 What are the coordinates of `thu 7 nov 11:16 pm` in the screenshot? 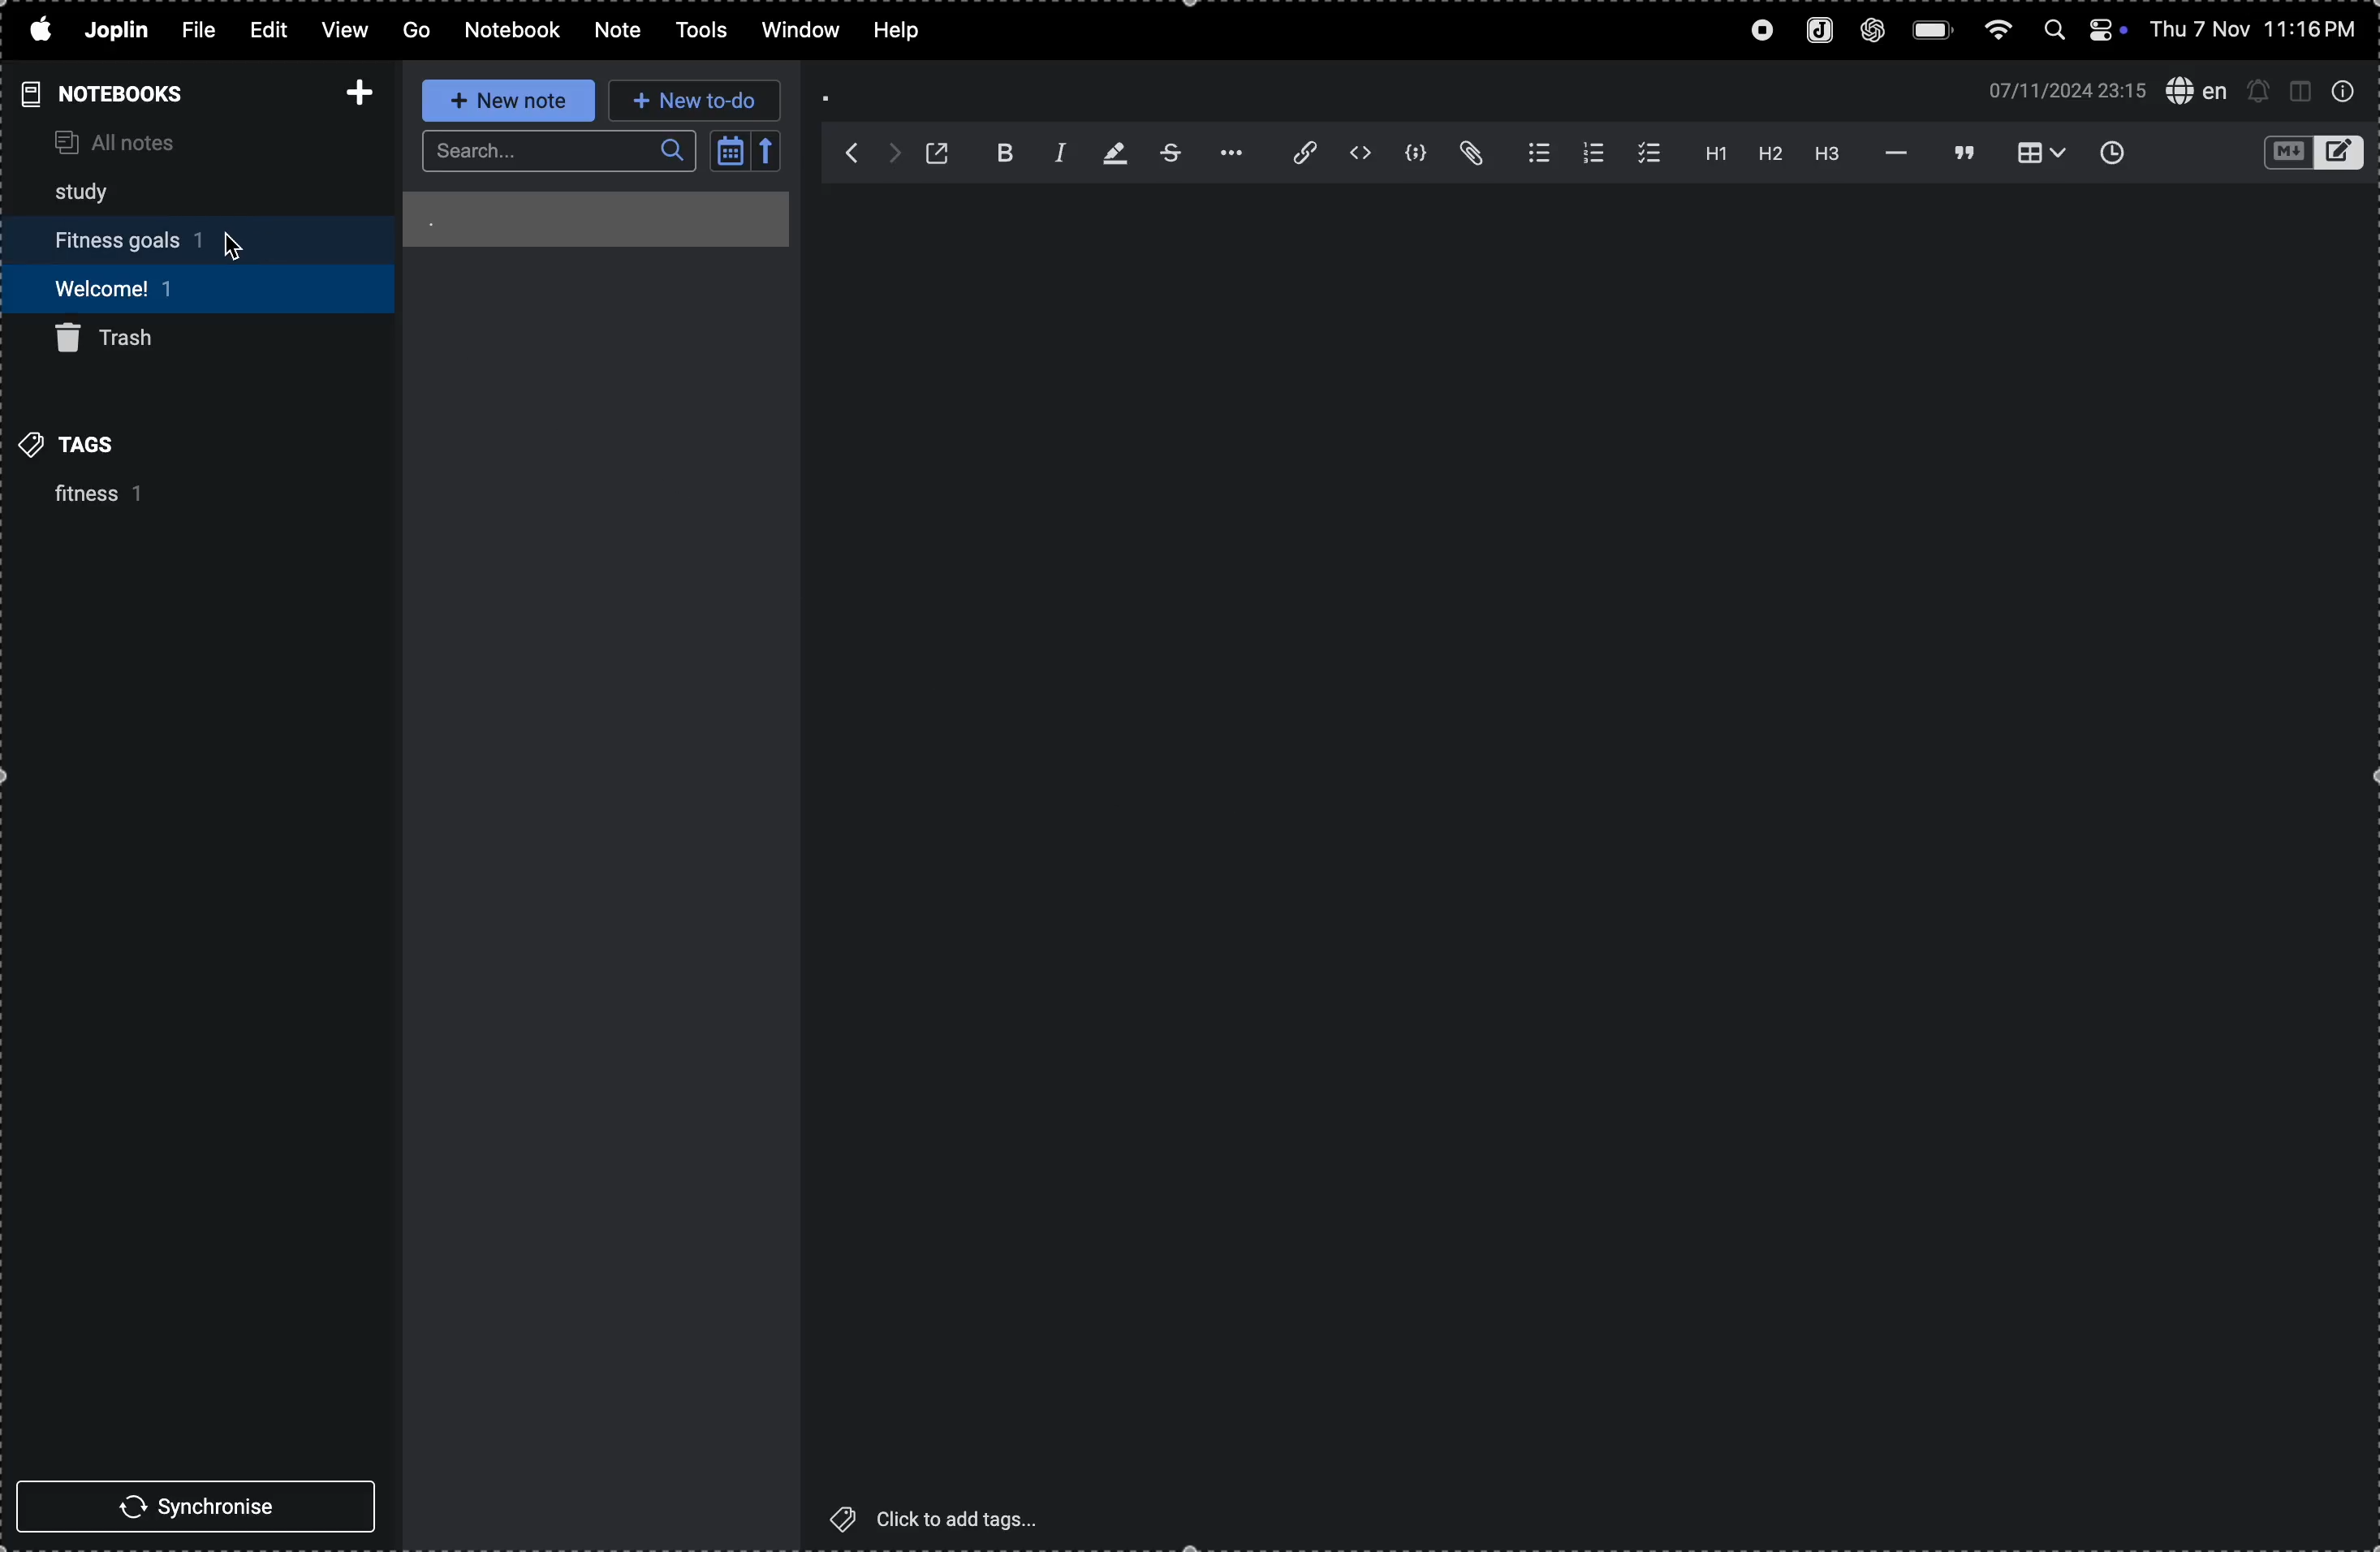 It's located at (2262, 30).